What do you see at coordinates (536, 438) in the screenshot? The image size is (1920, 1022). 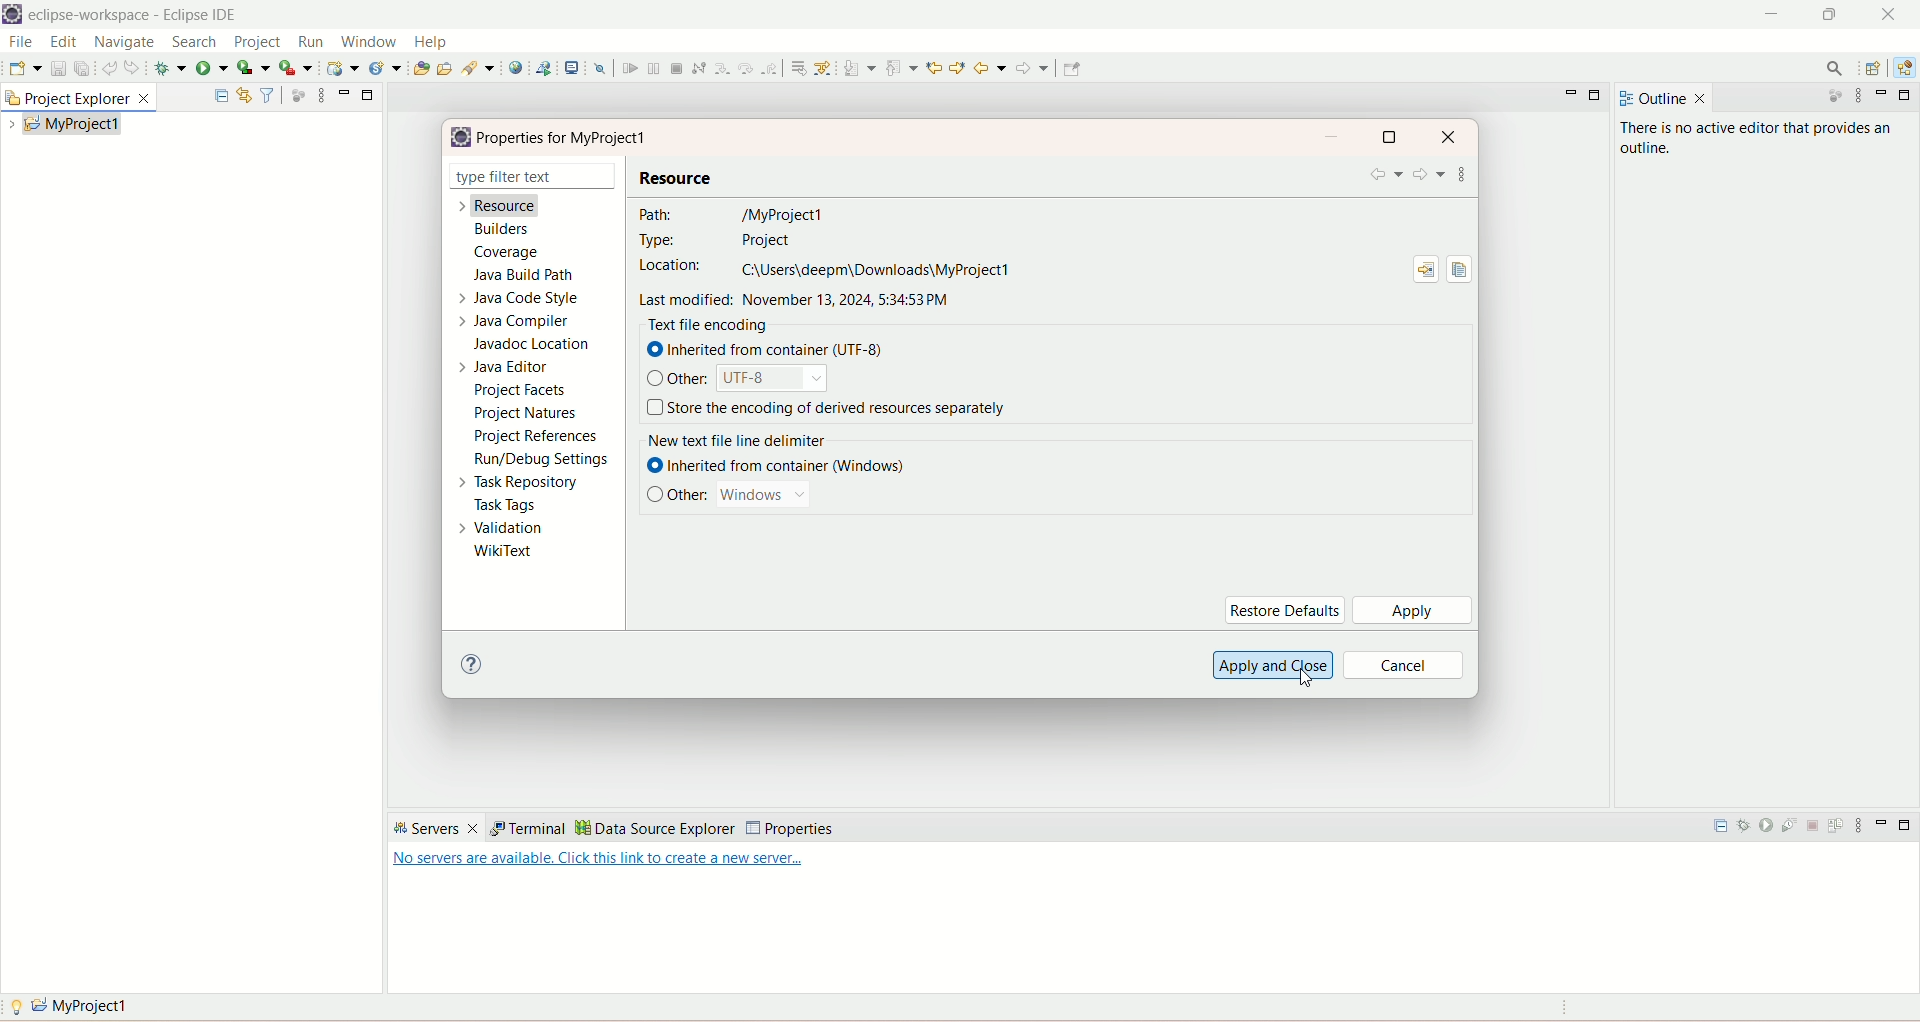 I see `project references` at bounding box center [536, 438].